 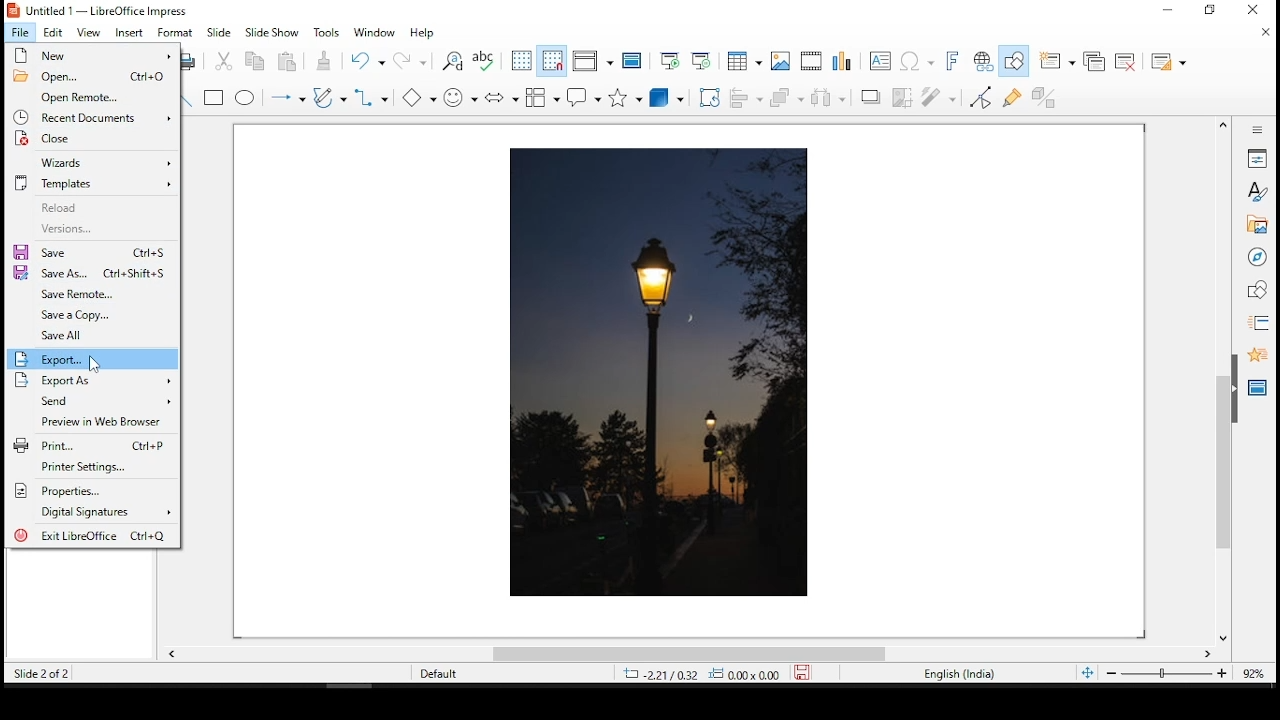 I want to click on image, so click(x=646, y=373).